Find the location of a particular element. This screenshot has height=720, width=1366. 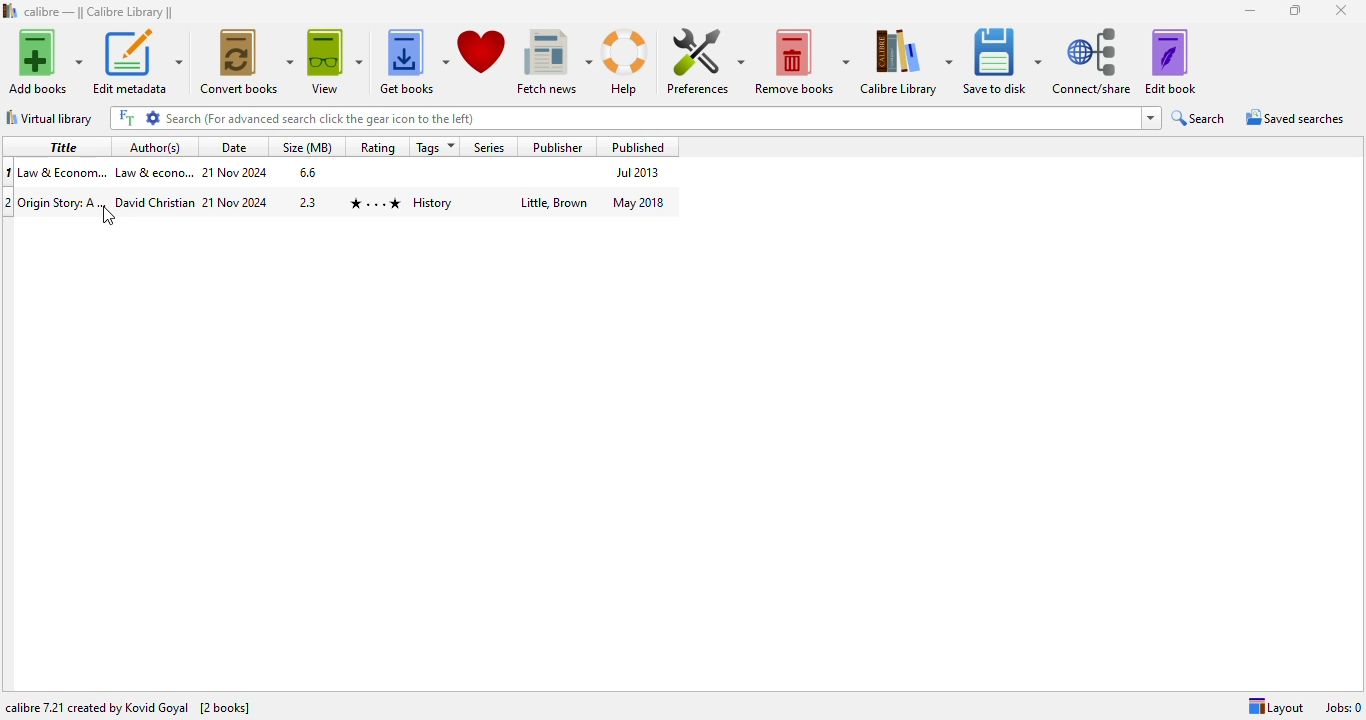

convert books is located at coordinates (247, 61).